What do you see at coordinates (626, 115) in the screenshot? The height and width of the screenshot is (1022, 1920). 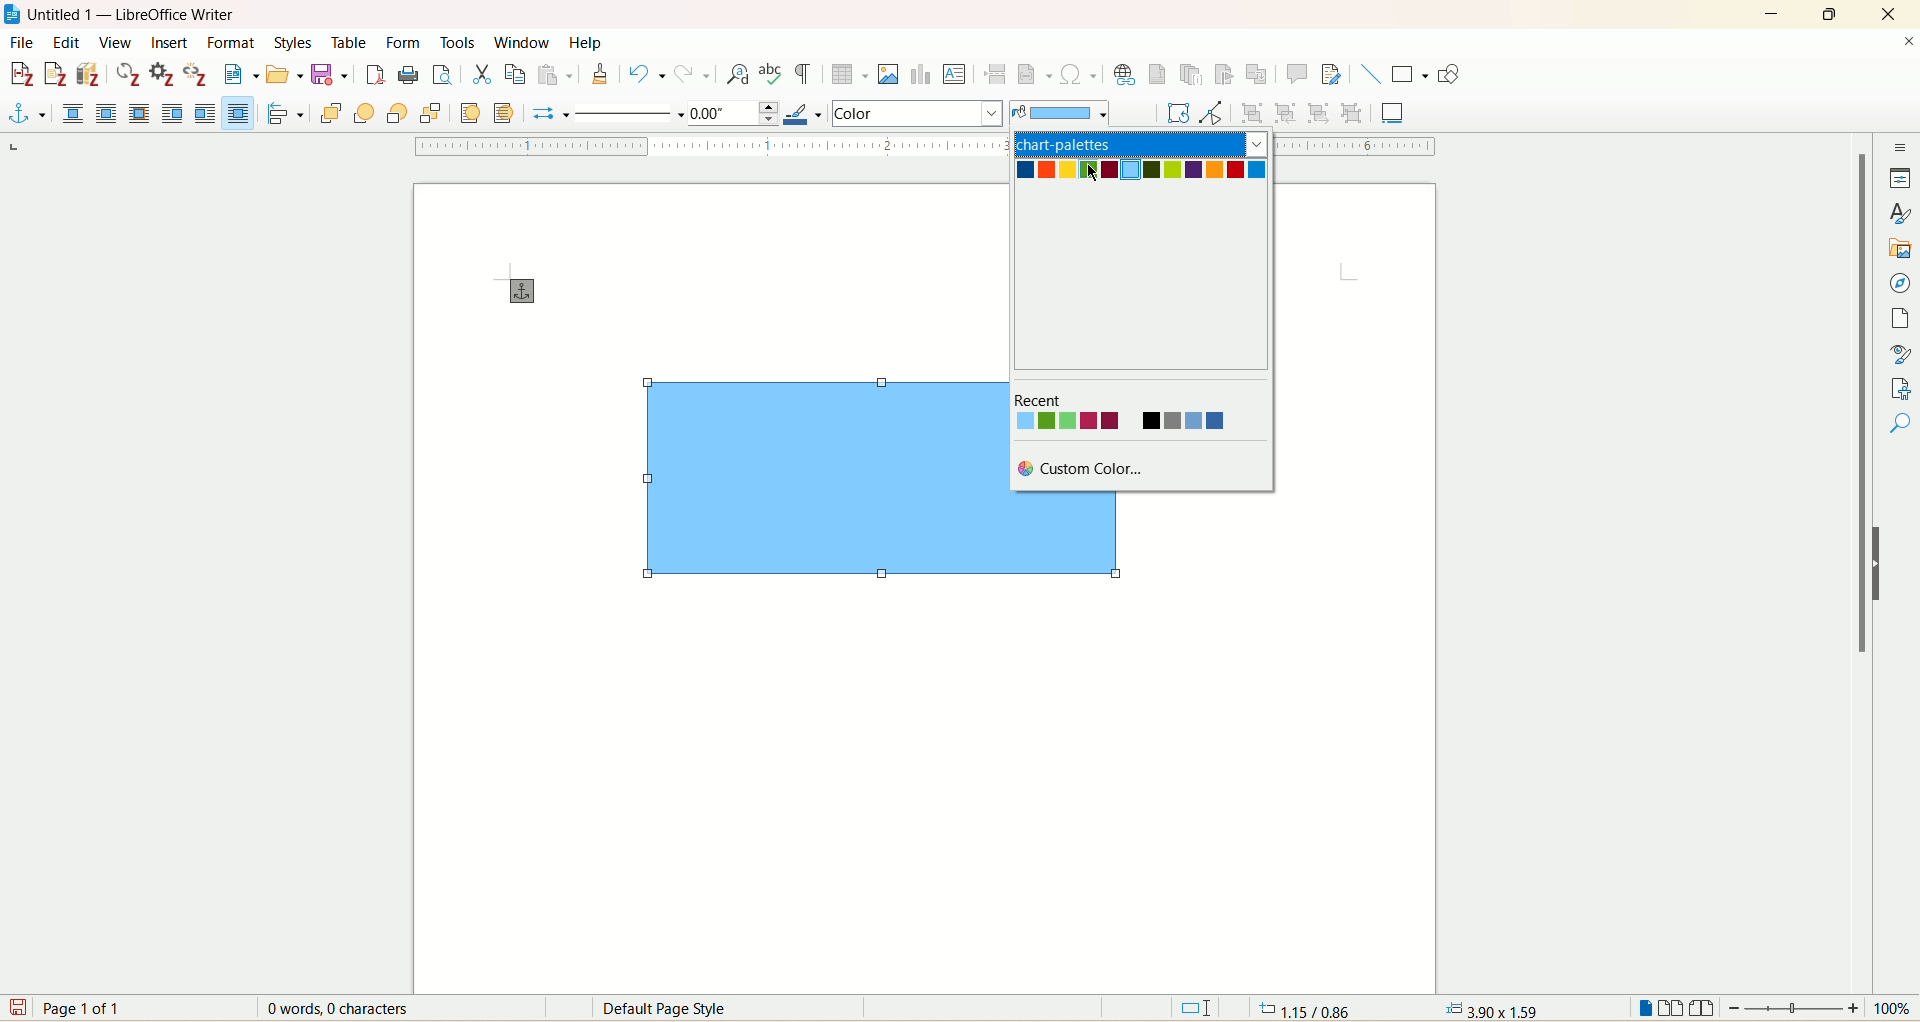 I see `line pattern` at bounding box center [626, 115].